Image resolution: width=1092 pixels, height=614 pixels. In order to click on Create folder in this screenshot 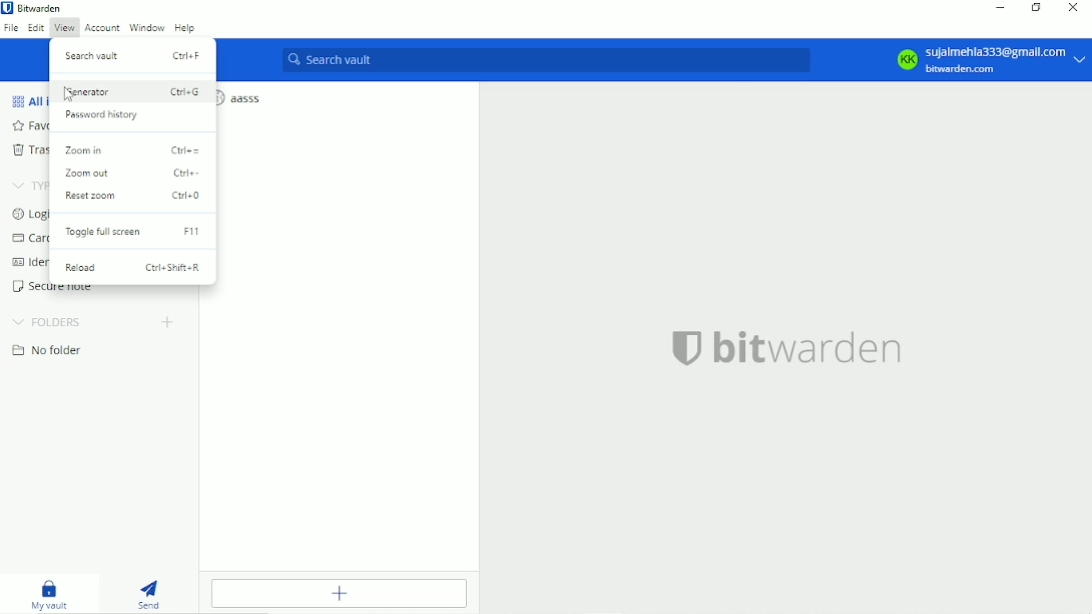, I will do `click(167, 324)`.